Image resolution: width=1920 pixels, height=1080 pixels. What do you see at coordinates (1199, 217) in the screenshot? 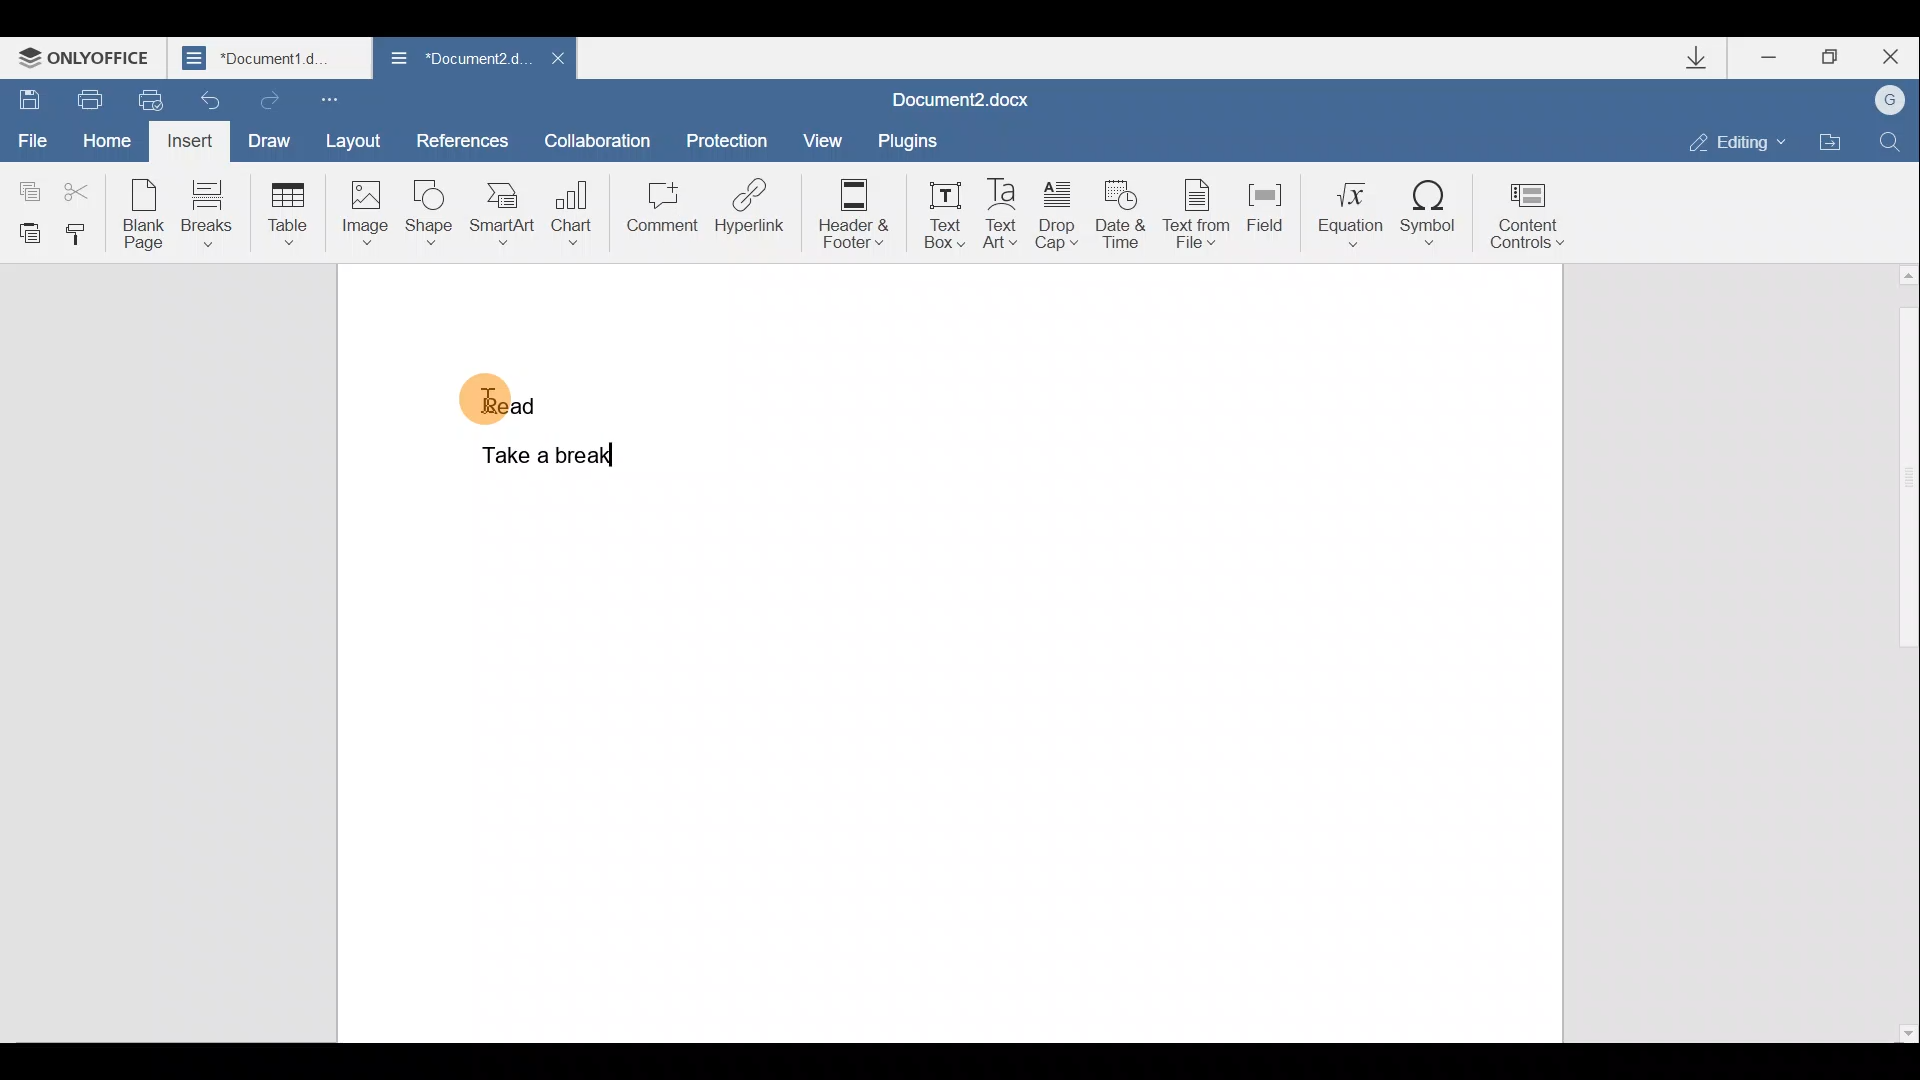
I see `Text from file` at bounding box center [1199, 217].